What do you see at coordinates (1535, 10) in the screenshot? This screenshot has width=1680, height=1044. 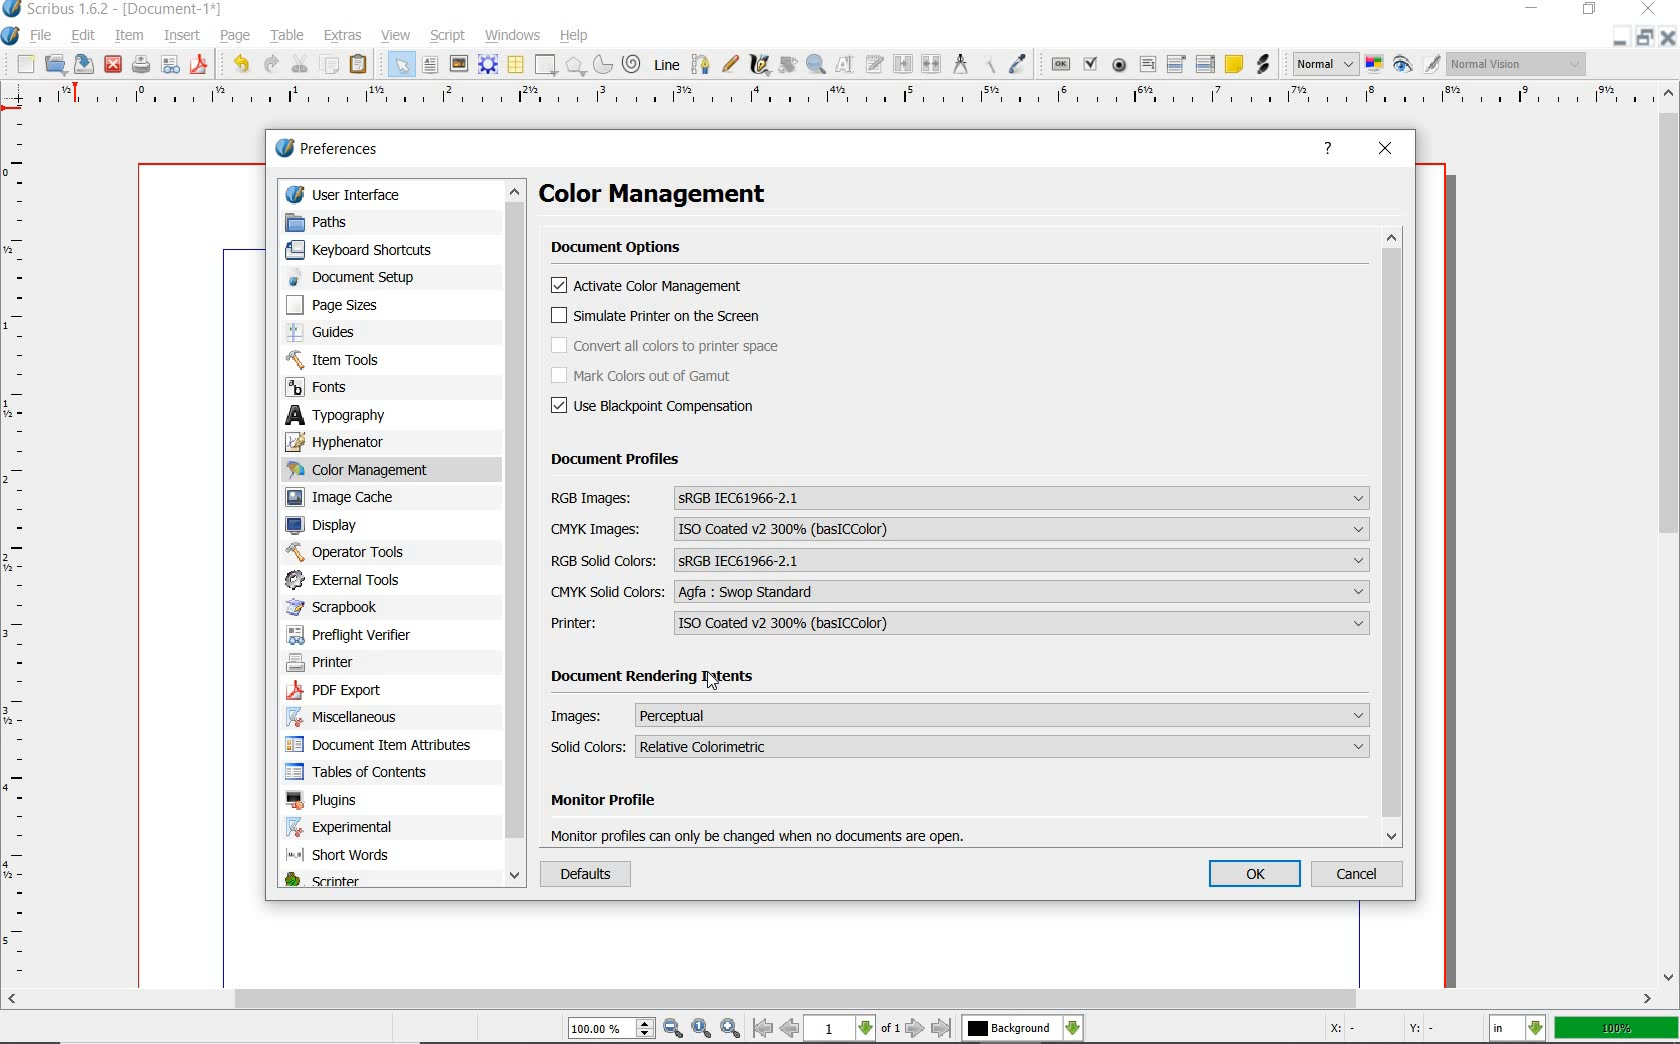 I see `minimize` at bounding box center [1535, 10].